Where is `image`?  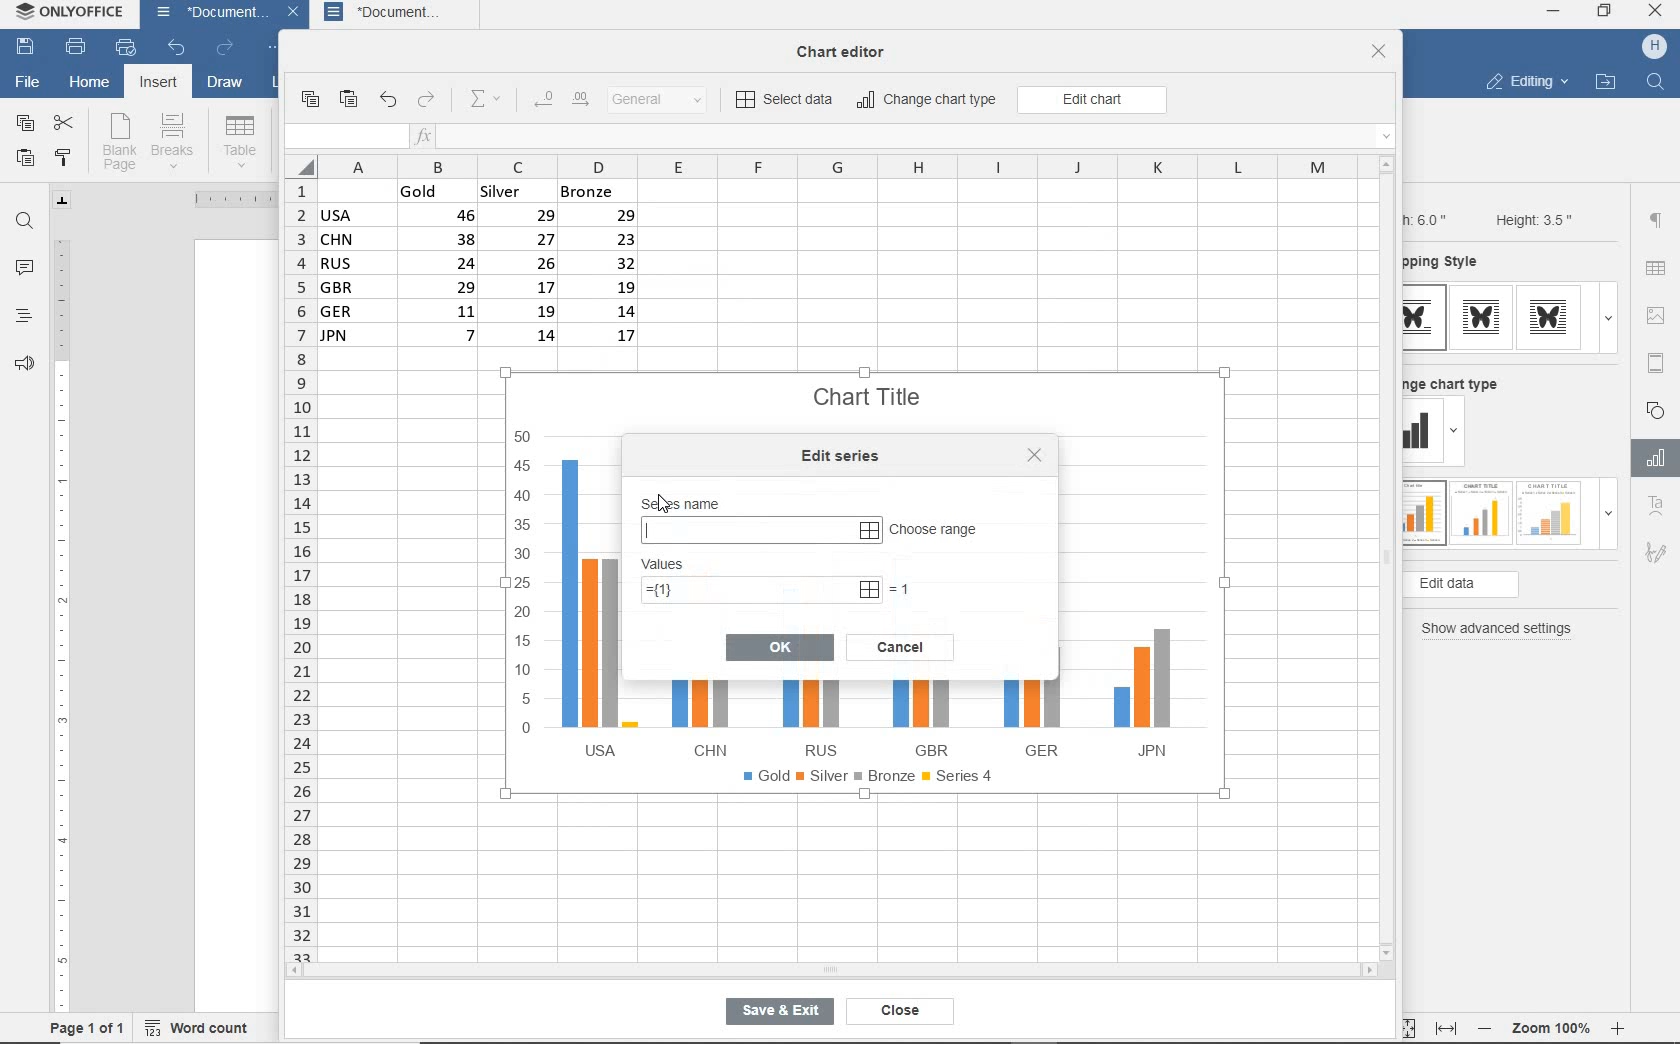 image is located at coordinates (1659, 315).